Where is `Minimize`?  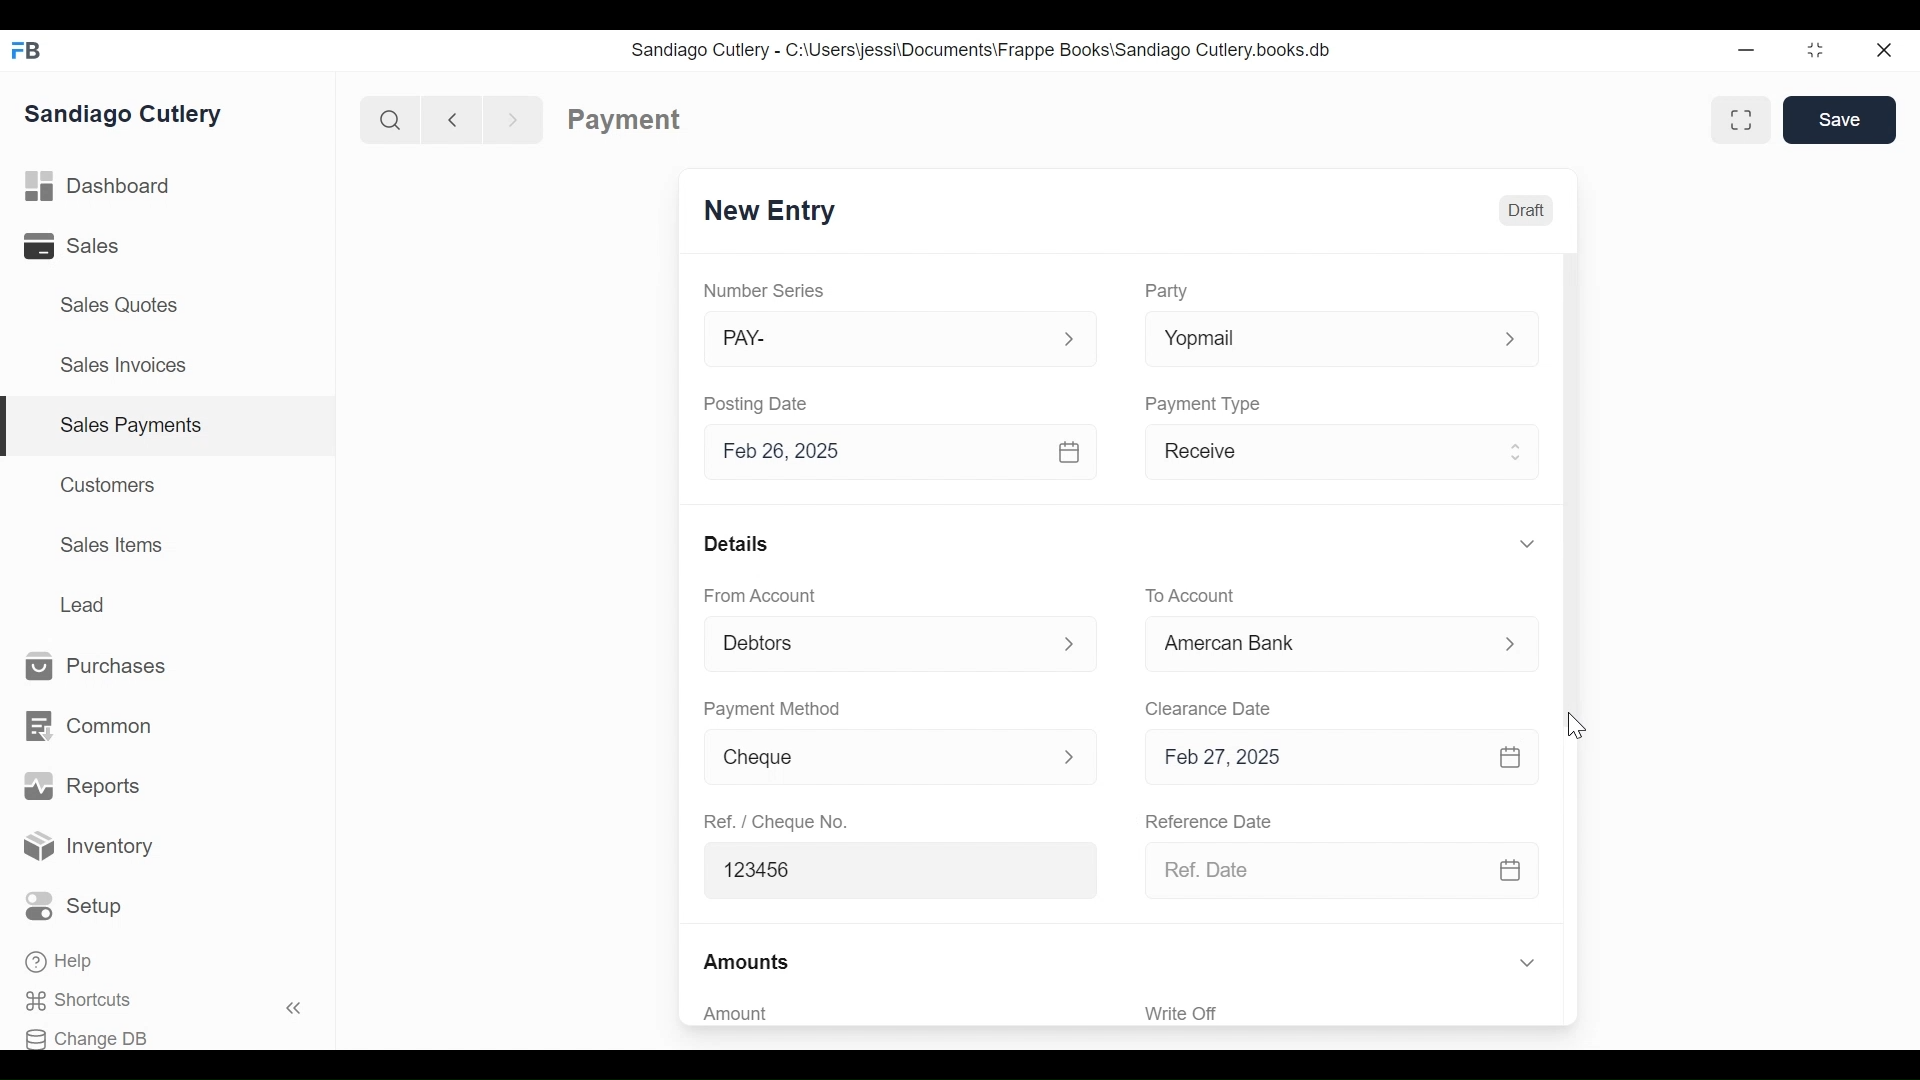 Minimize is located at coordinates (1746, 52).